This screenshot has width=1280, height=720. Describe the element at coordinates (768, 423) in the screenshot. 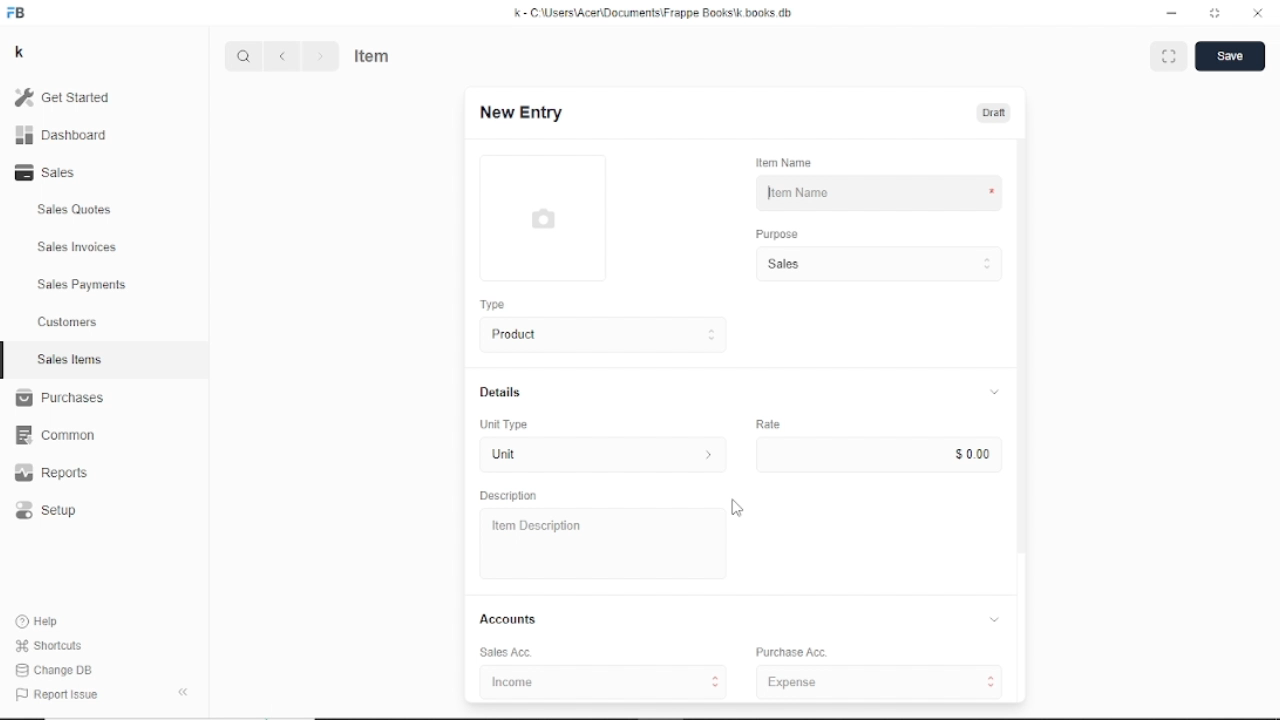

I see `Rate` at that location.